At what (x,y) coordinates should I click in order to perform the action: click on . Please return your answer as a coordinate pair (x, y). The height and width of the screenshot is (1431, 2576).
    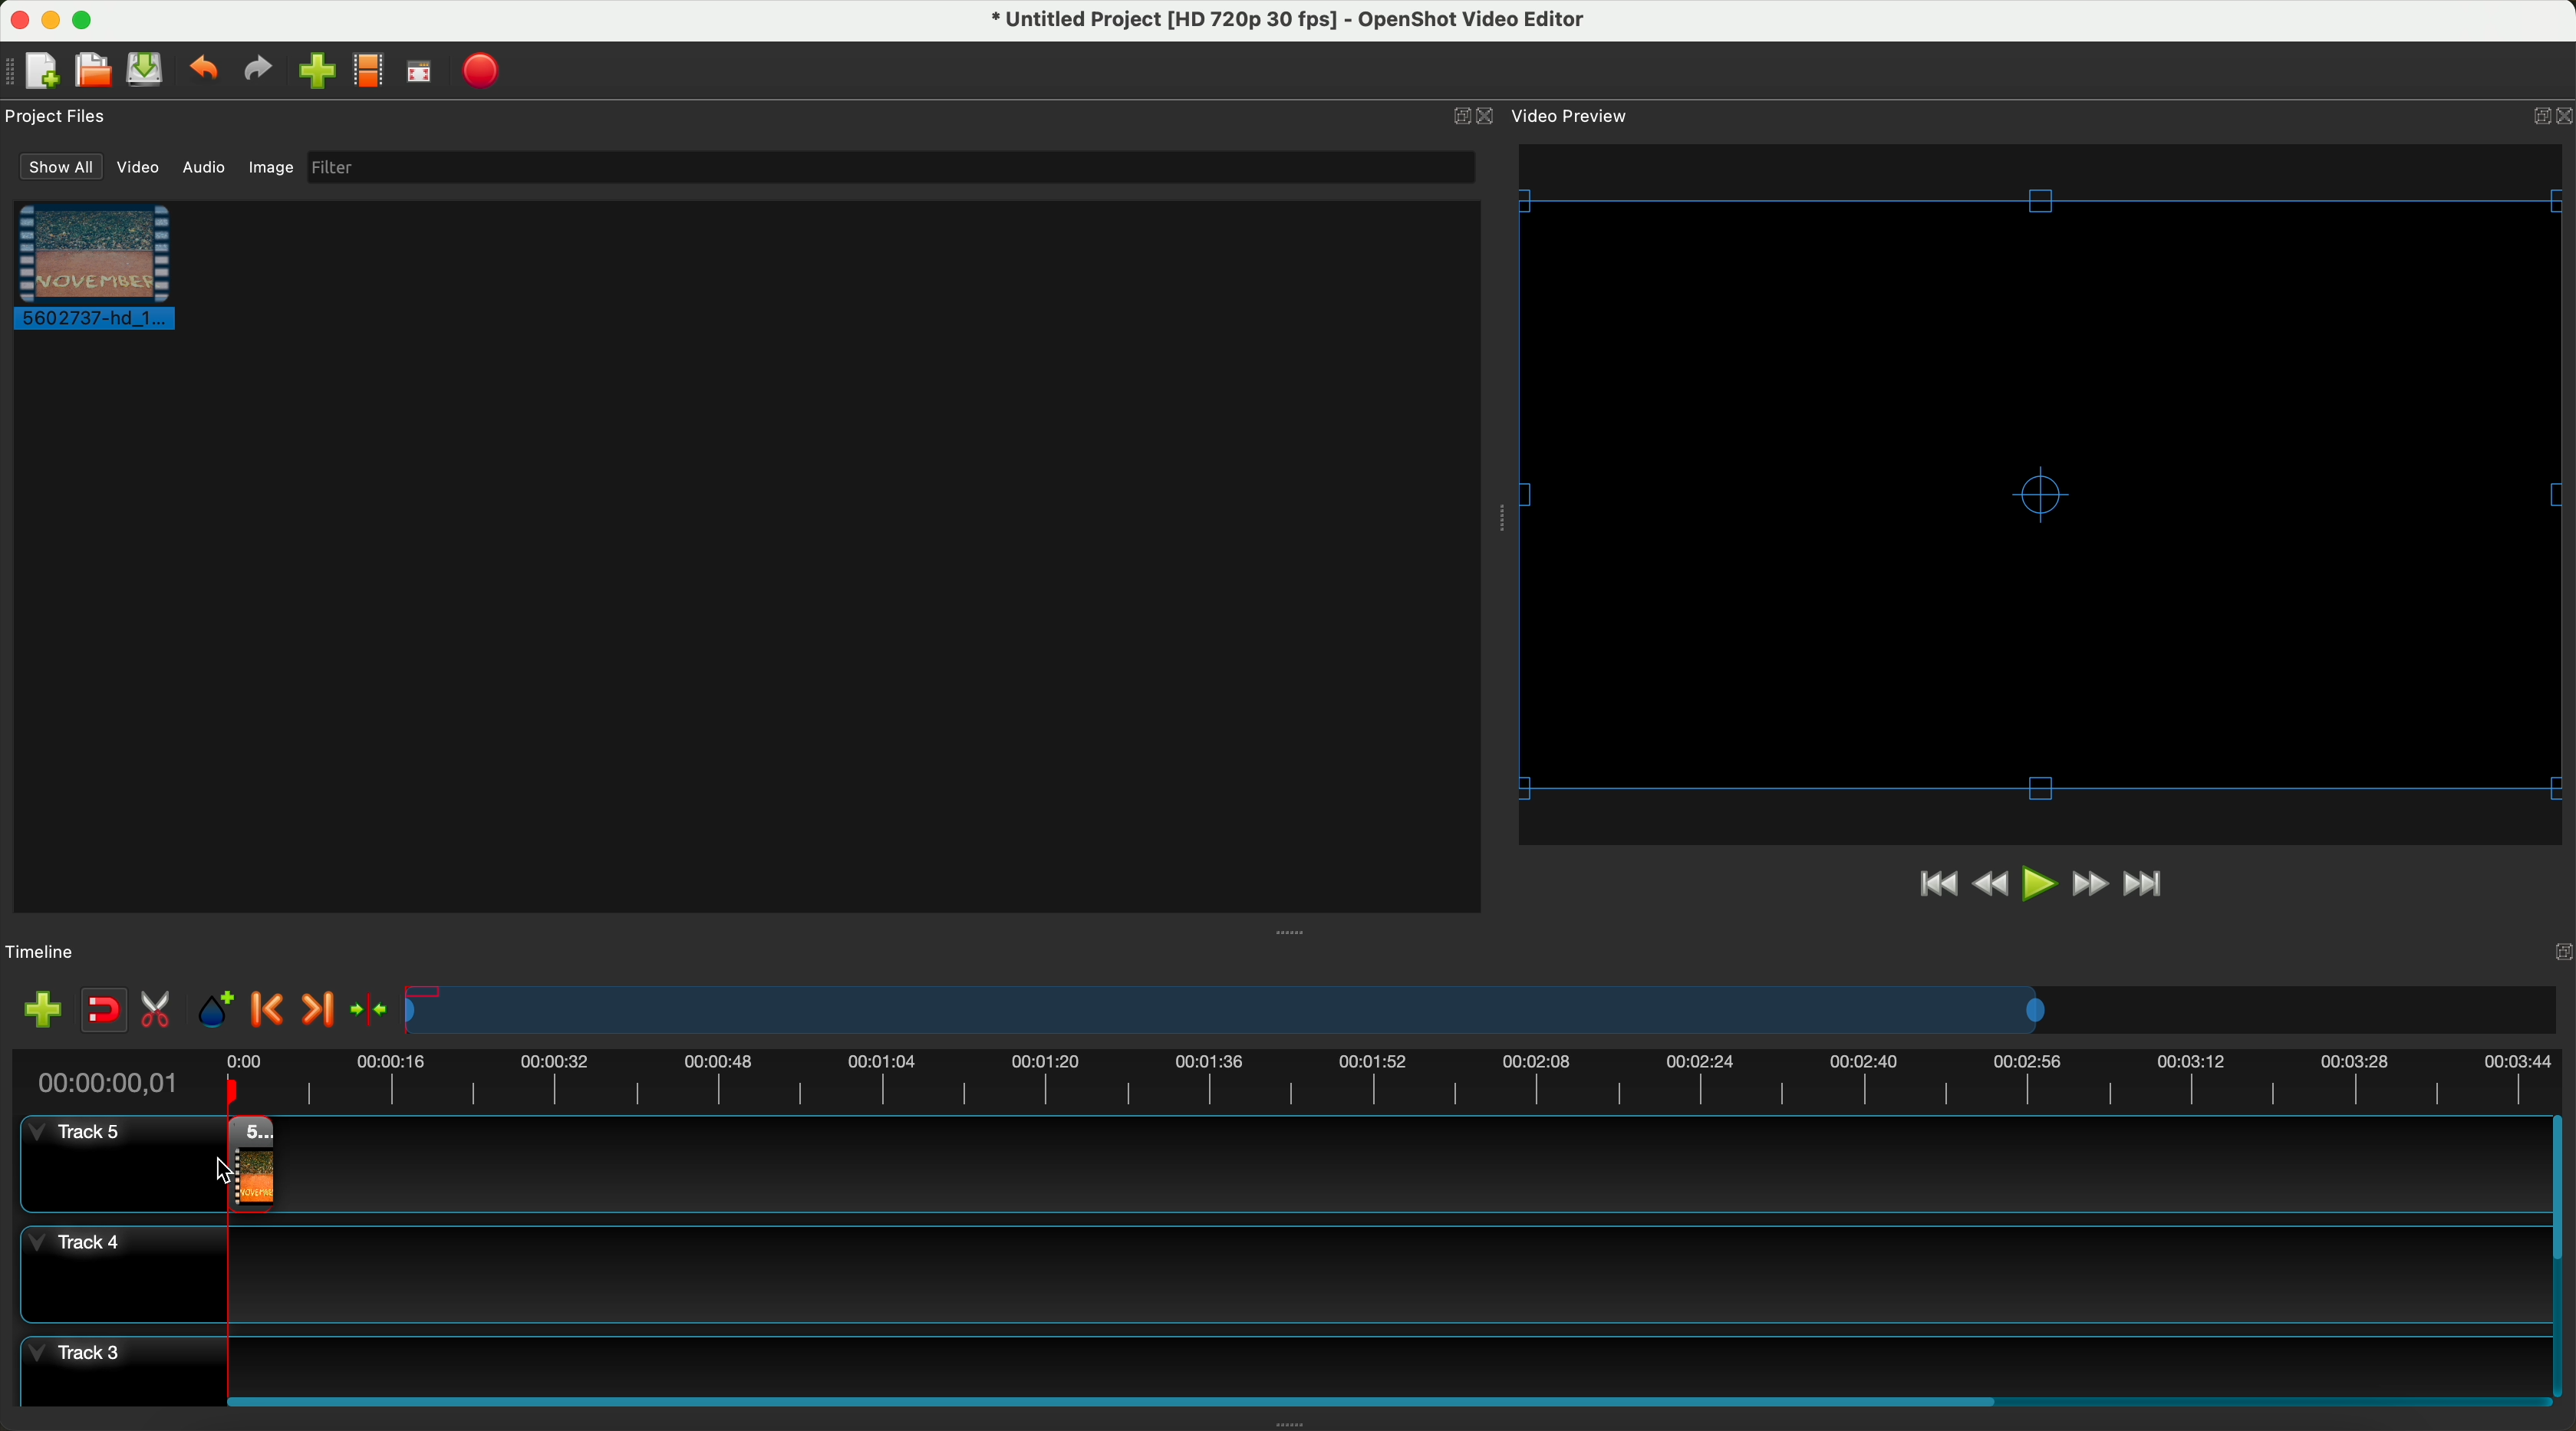
    Looking at the image, I should click on (1500, 515).